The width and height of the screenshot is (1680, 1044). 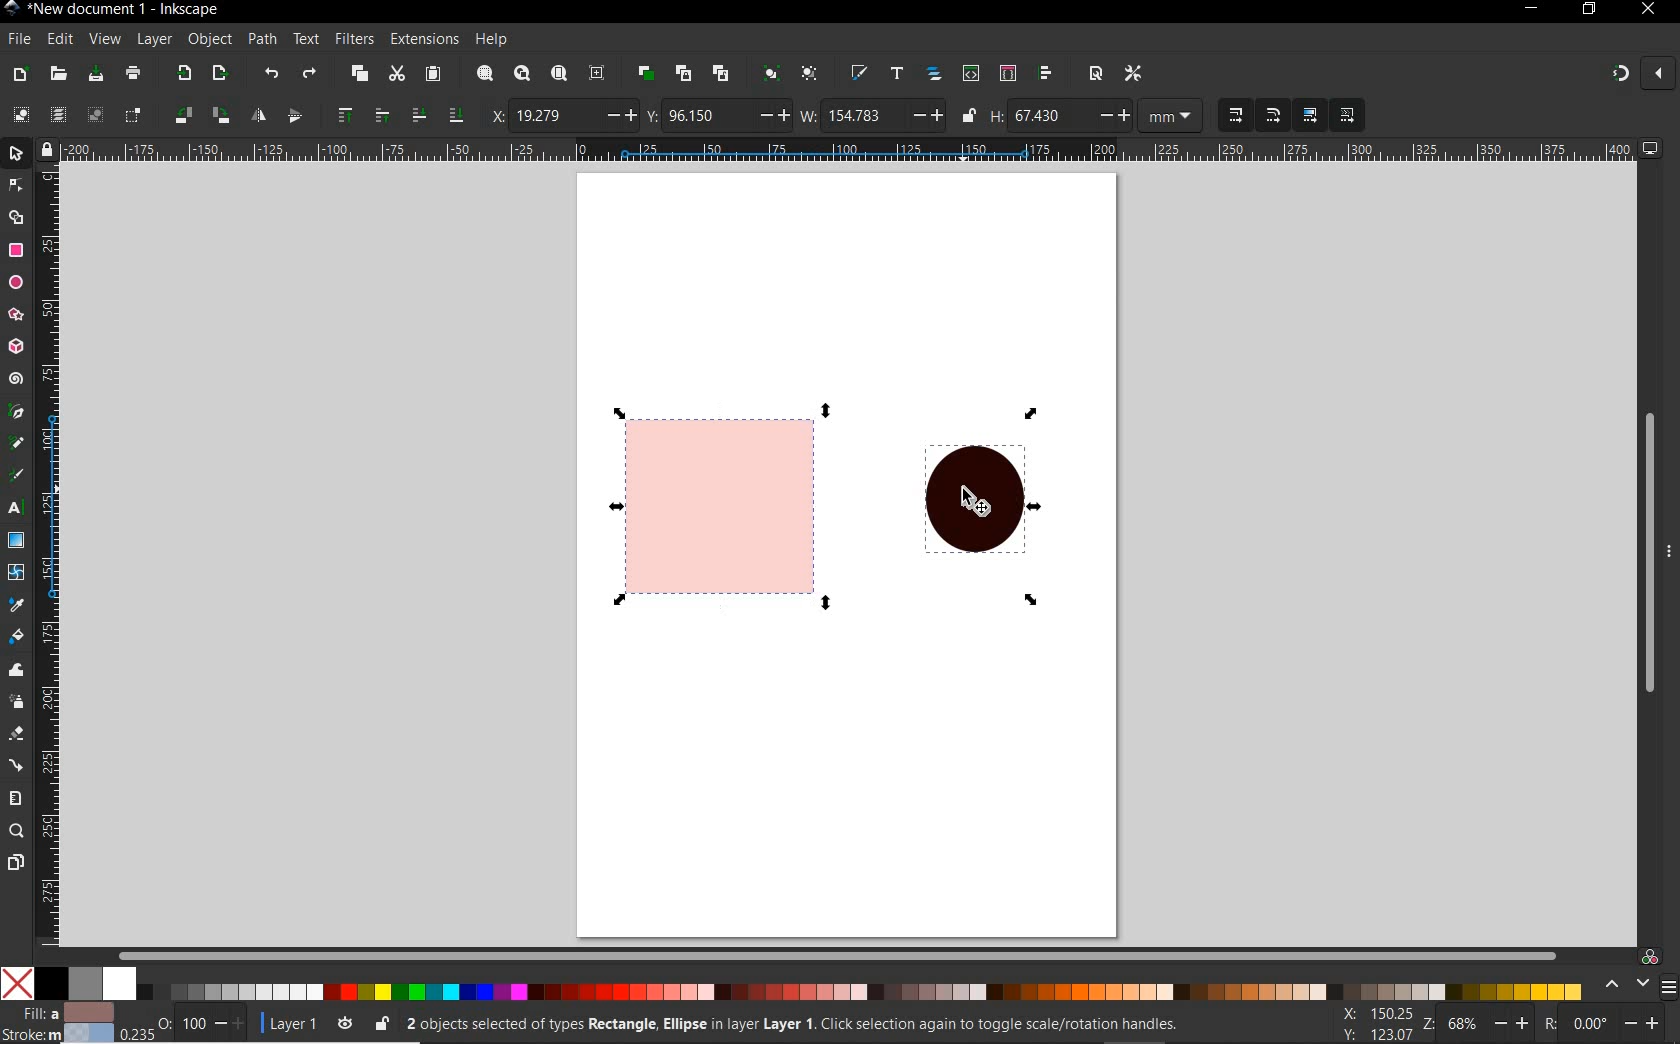 I want to click on open text, so click(x=898, y=75).